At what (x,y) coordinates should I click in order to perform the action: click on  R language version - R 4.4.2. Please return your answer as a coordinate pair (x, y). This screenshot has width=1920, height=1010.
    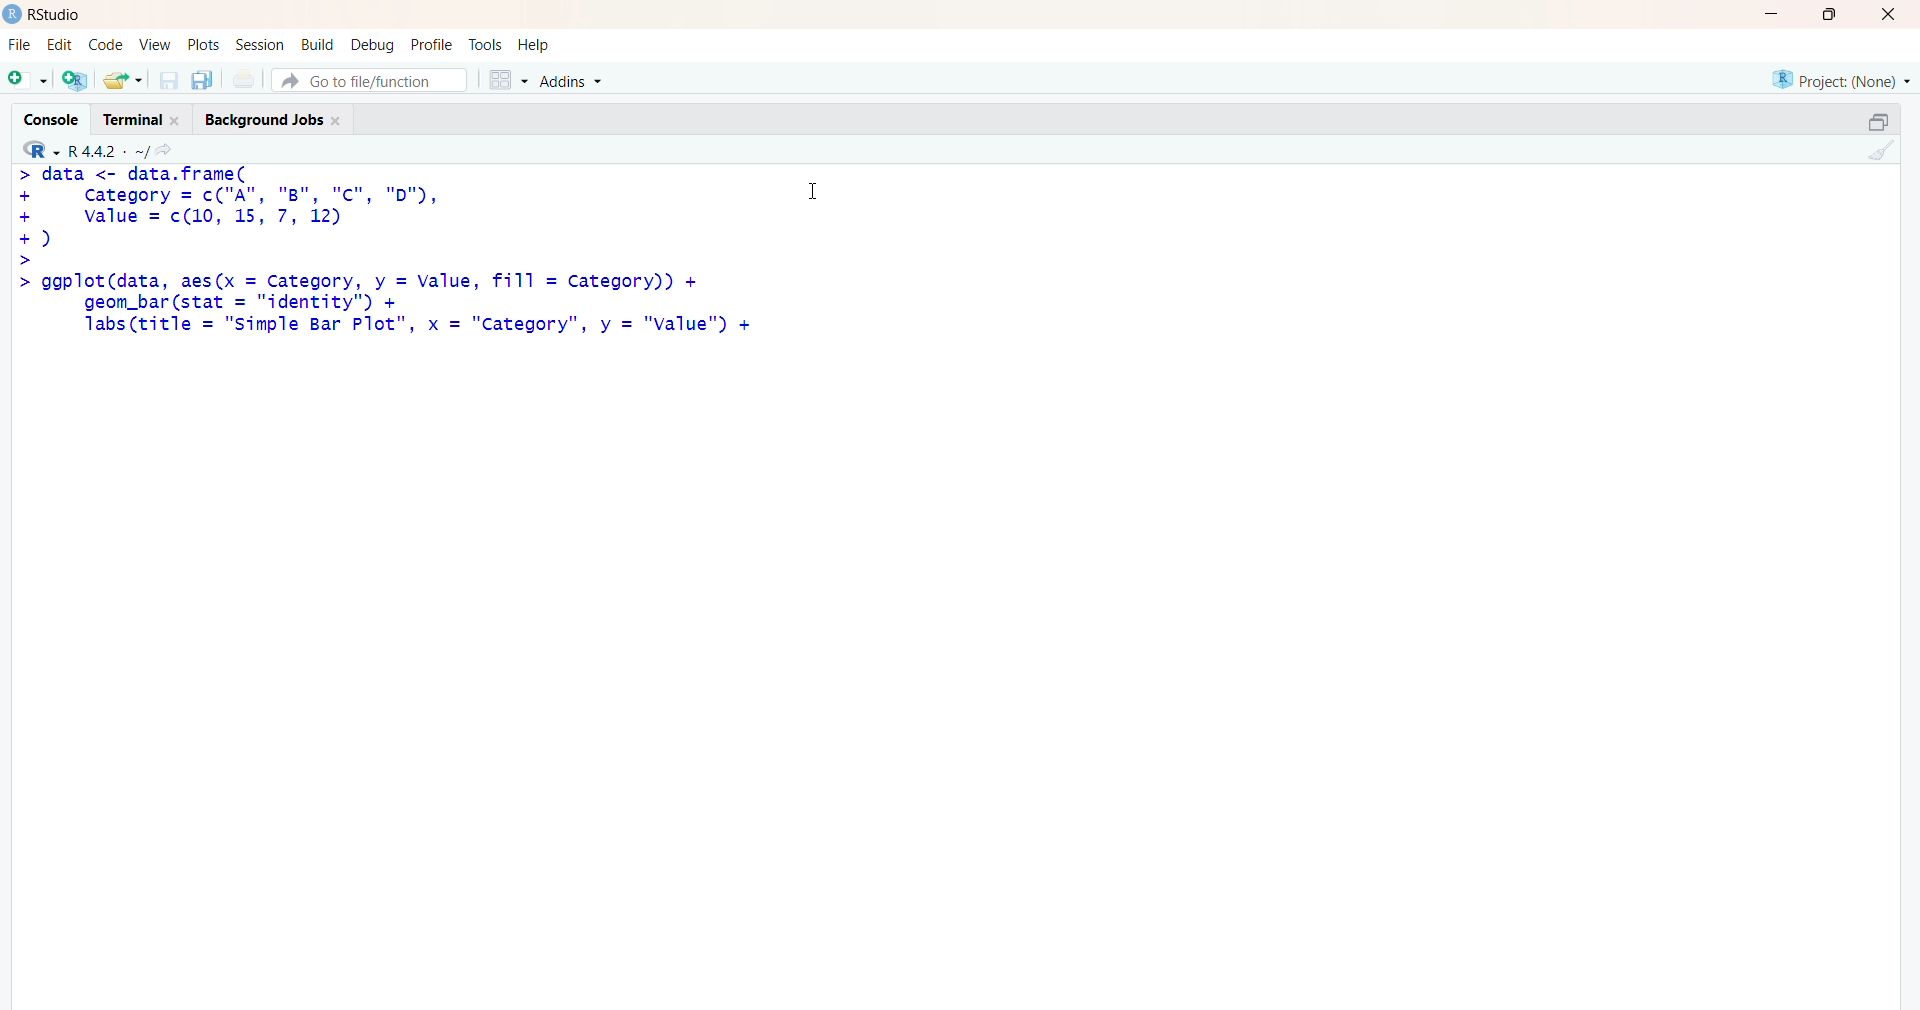
    Looking at the image, I should click on (108, 149).